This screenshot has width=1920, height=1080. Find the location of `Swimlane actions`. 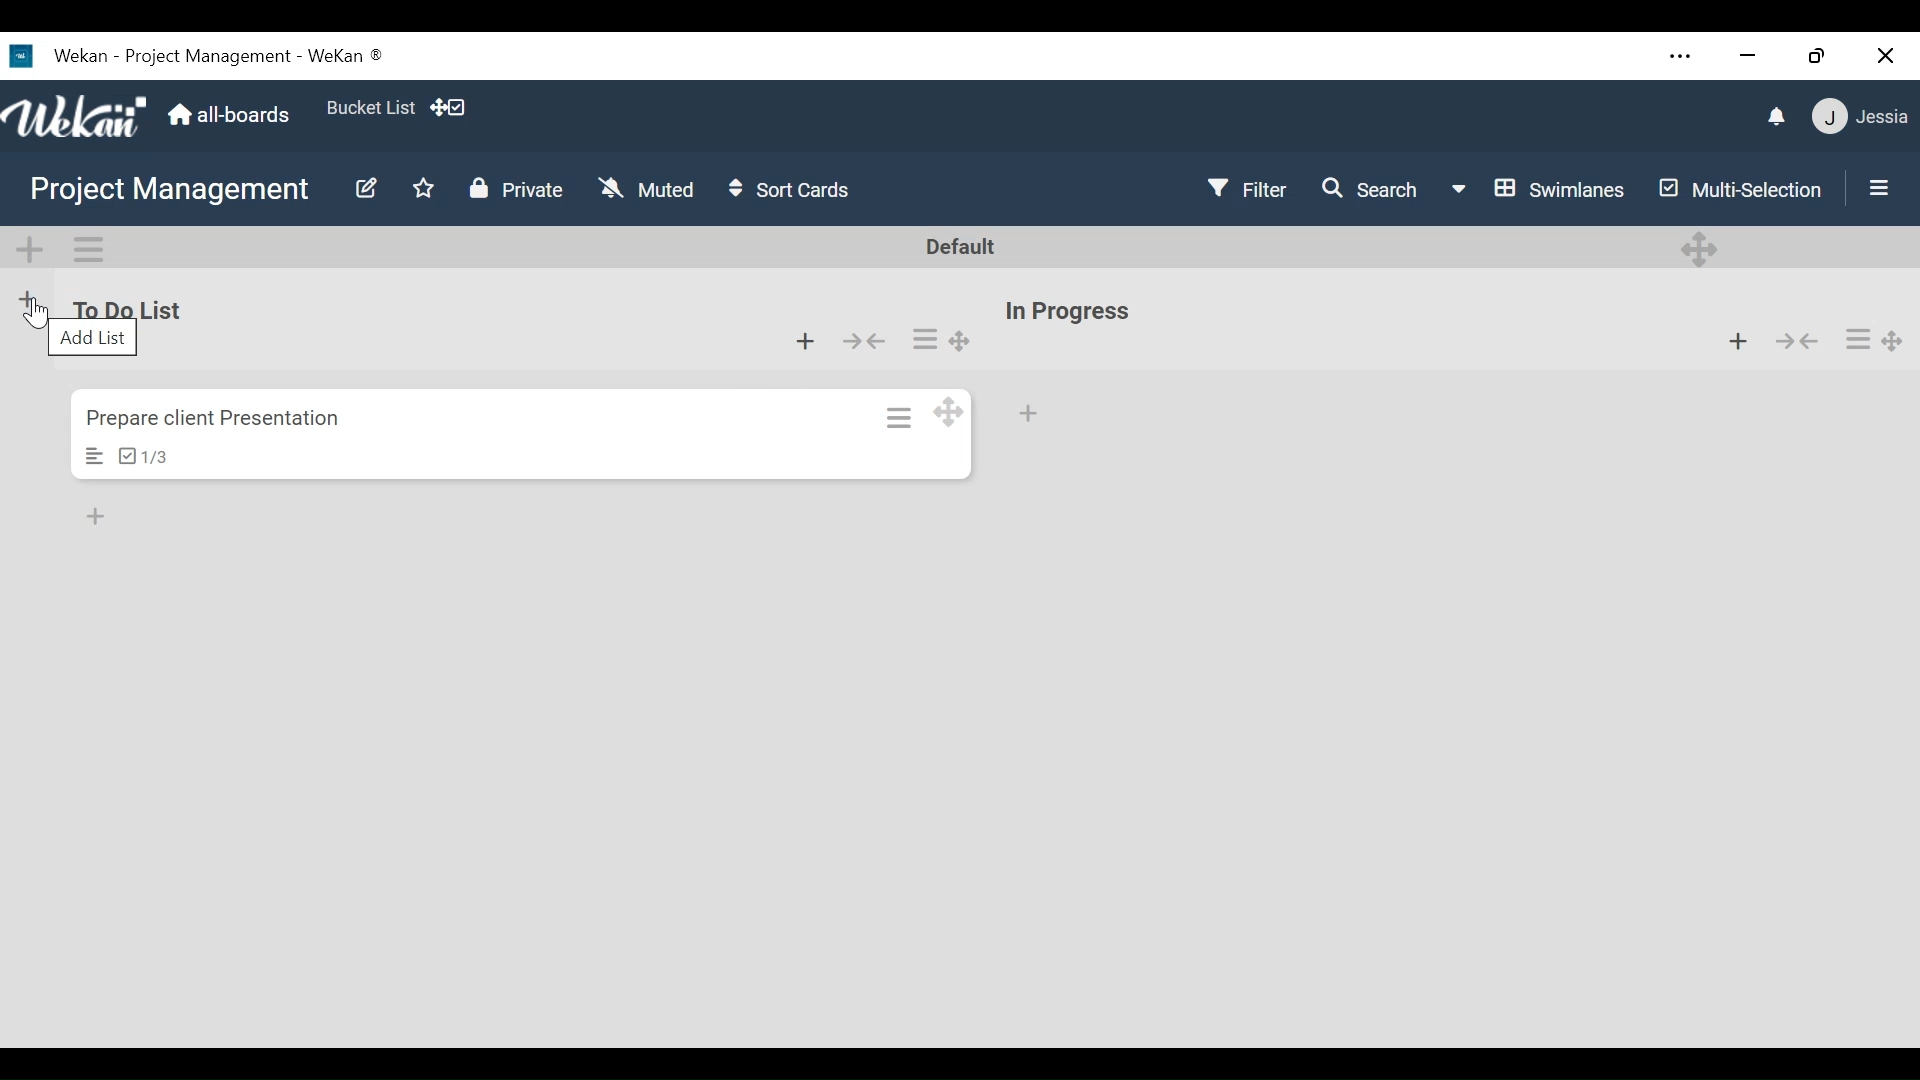

Swimlane actions is located at coordinates (86, 250).